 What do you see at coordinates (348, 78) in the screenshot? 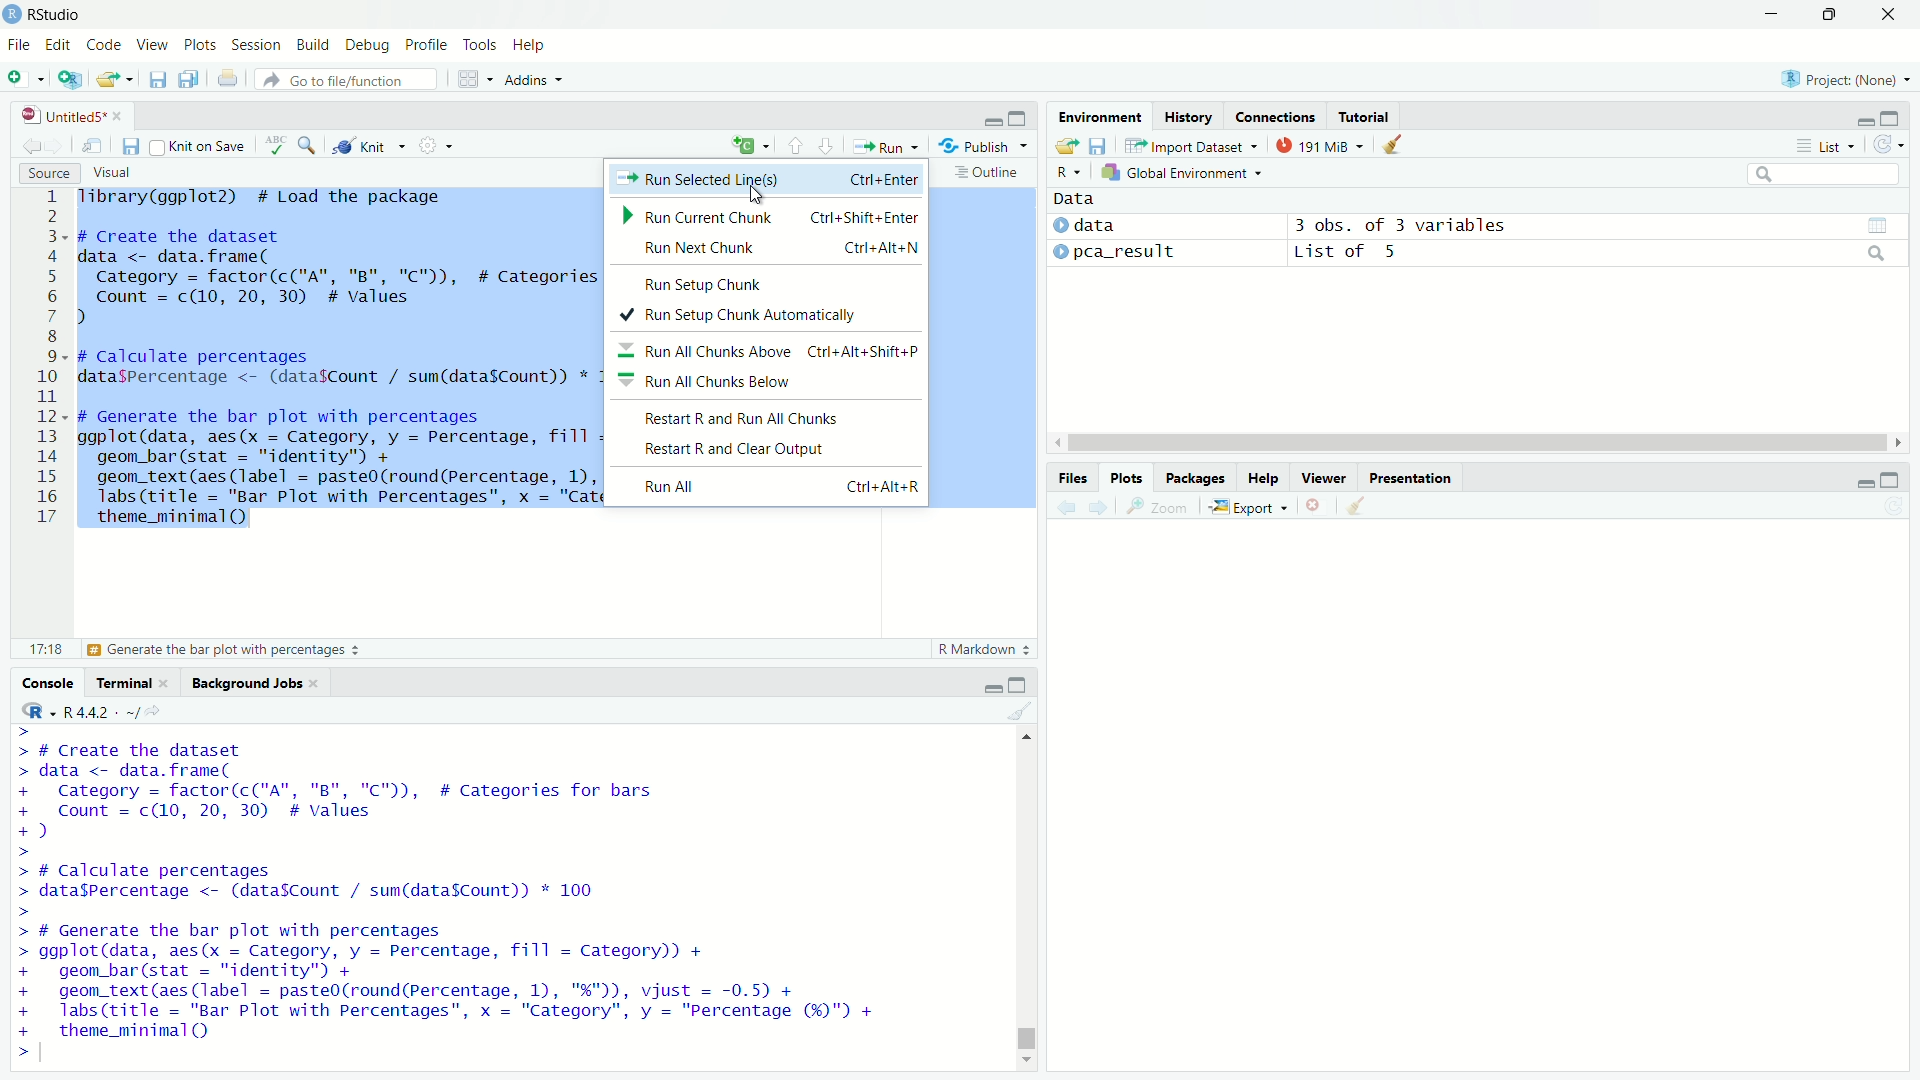
I see `go to file/function` at bounding box center [348, 78].